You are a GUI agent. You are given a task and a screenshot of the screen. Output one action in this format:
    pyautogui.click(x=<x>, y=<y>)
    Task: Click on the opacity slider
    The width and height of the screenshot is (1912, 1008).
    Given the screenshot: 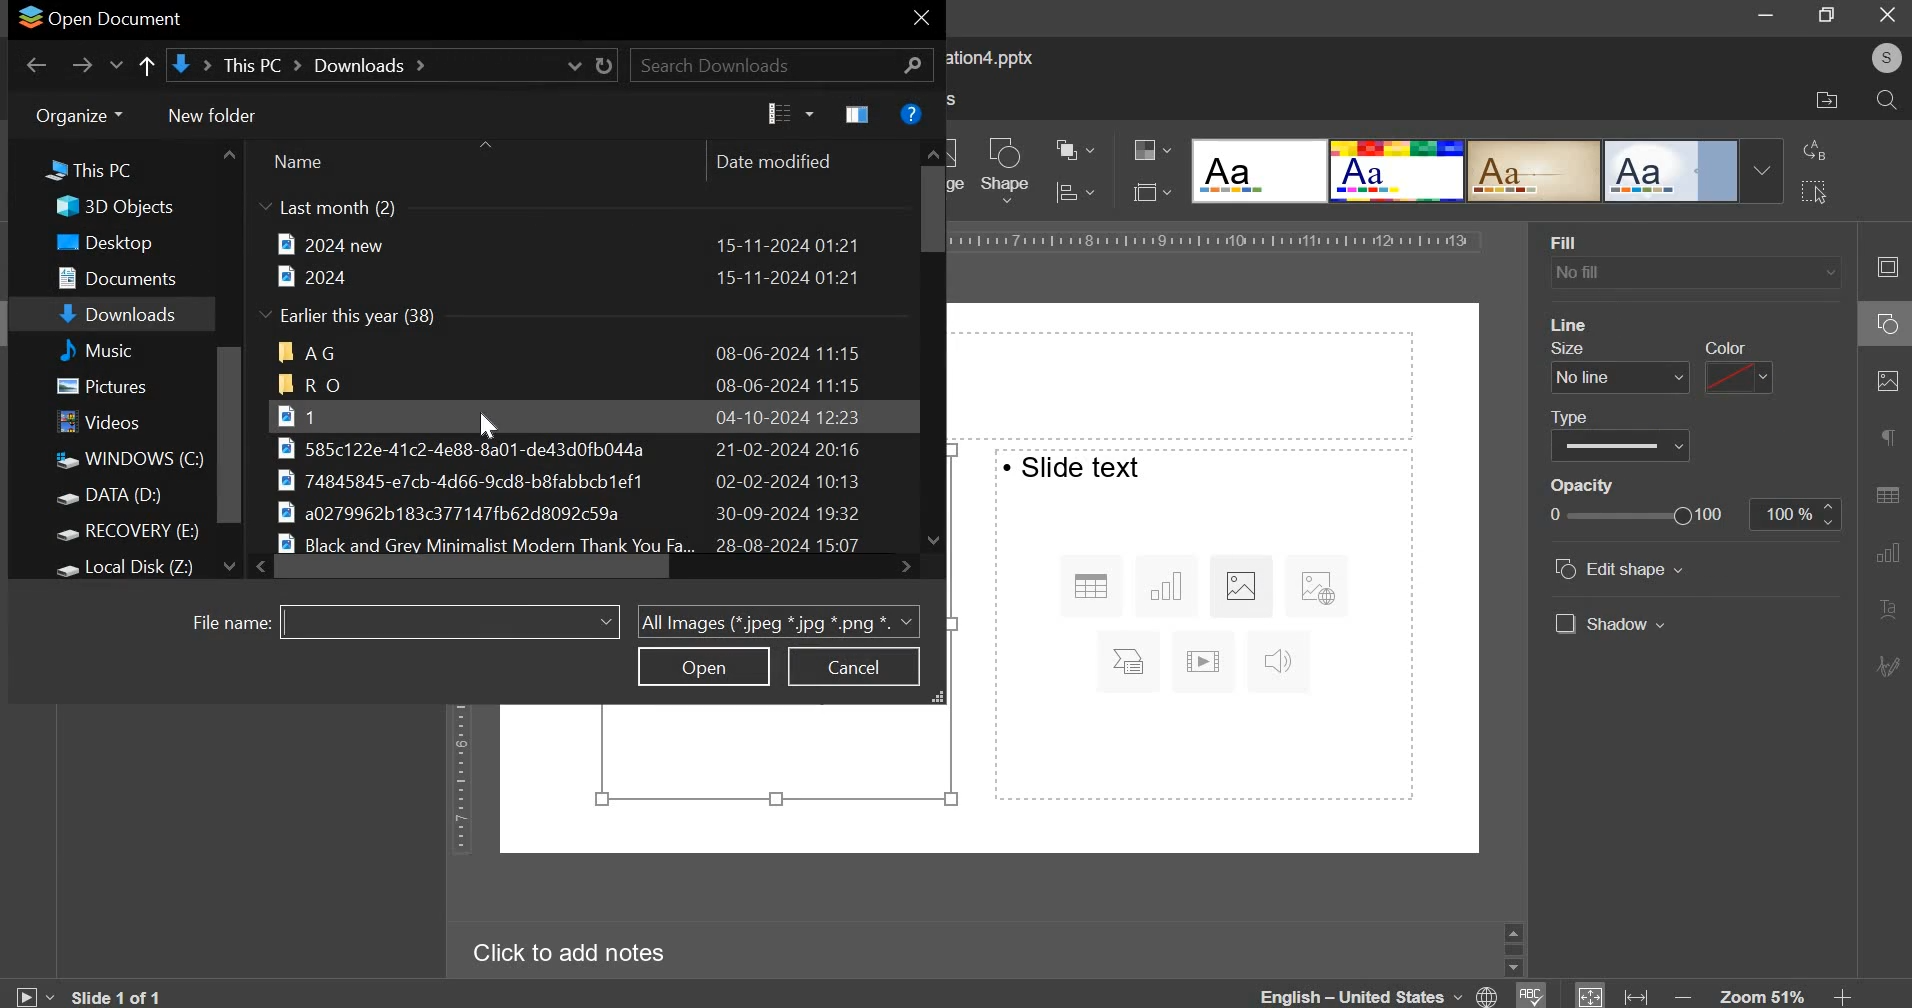 What is the action you would take?
    pyautogui.click(x=1635, y=514)
    